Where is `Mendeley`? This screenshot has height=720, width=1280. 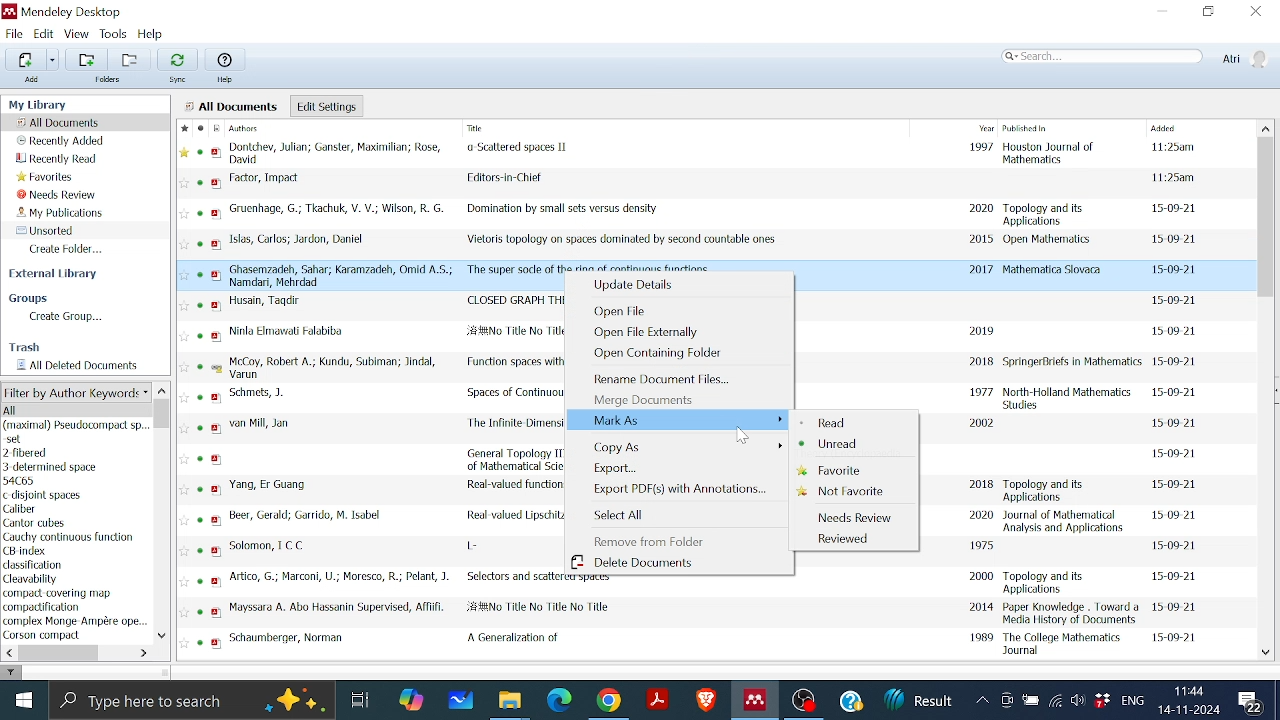
Mendeley is located at coordinates (757, 700).